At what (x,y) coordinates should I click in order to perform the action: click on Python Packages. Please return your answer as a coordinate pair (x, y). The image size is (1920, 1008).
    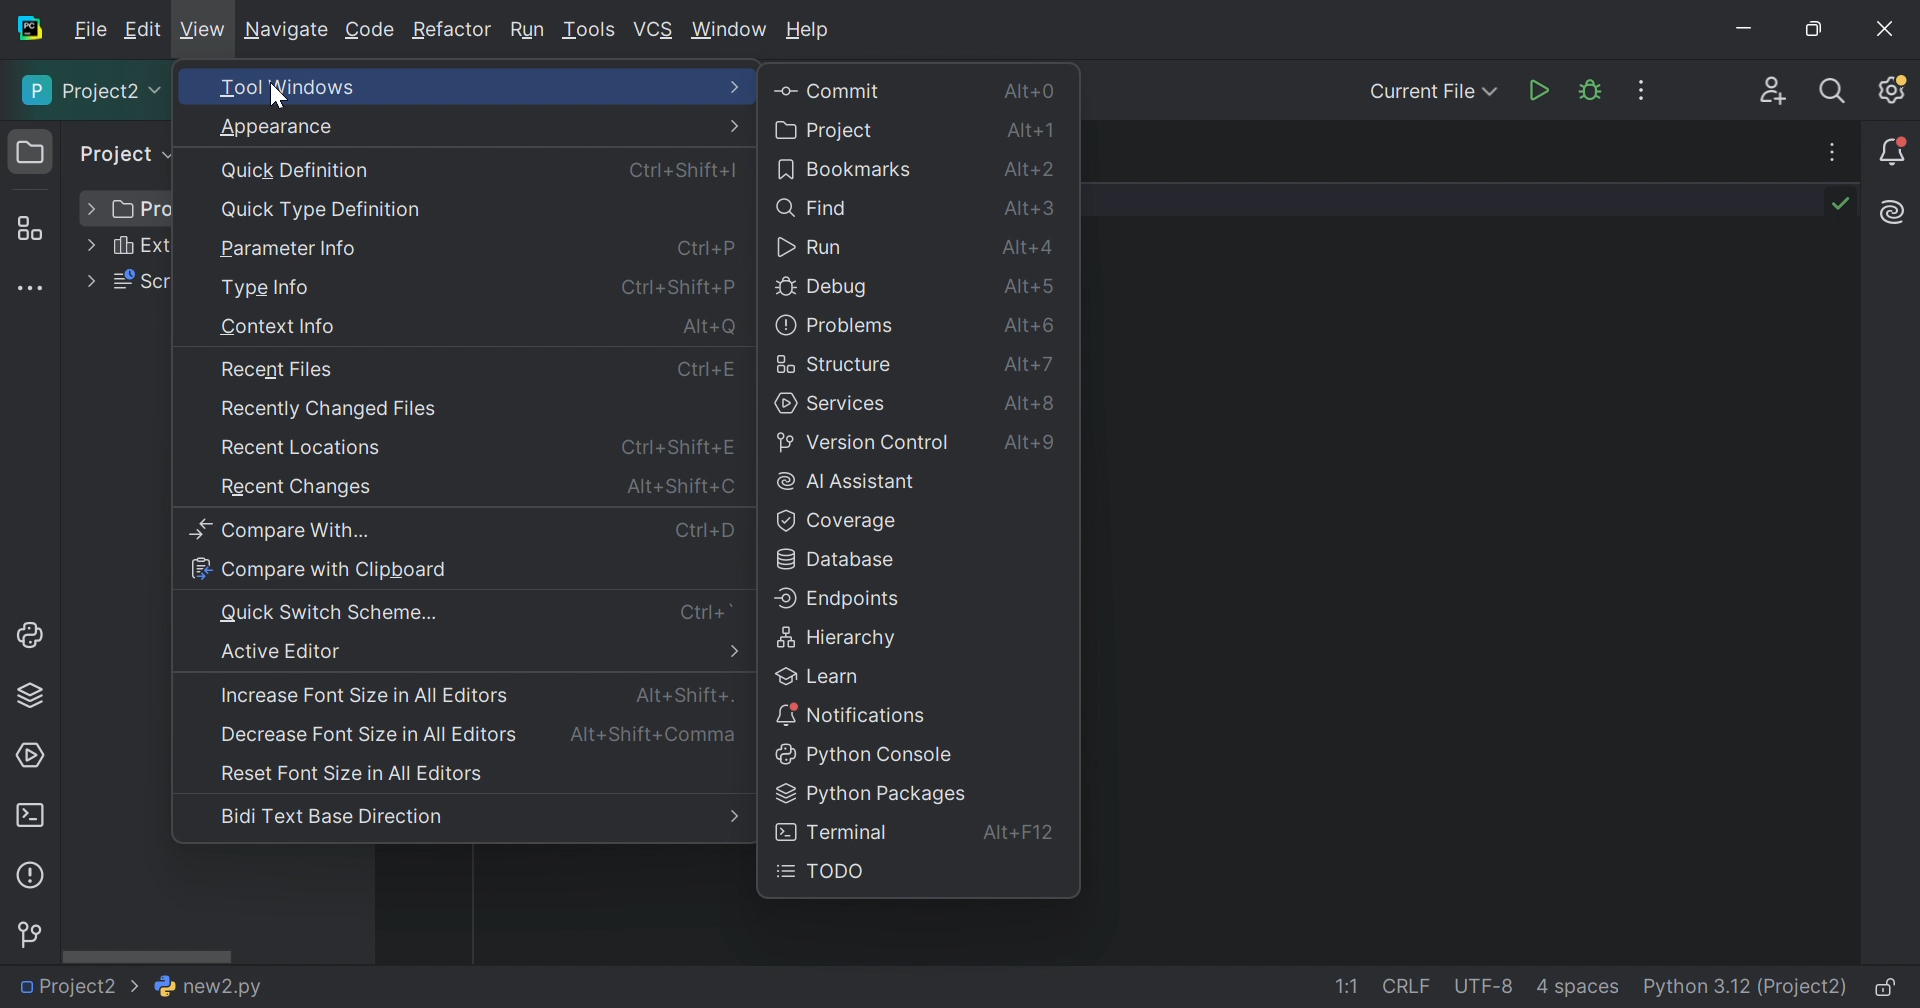
    Looking at the image, I should click on (31, 698).